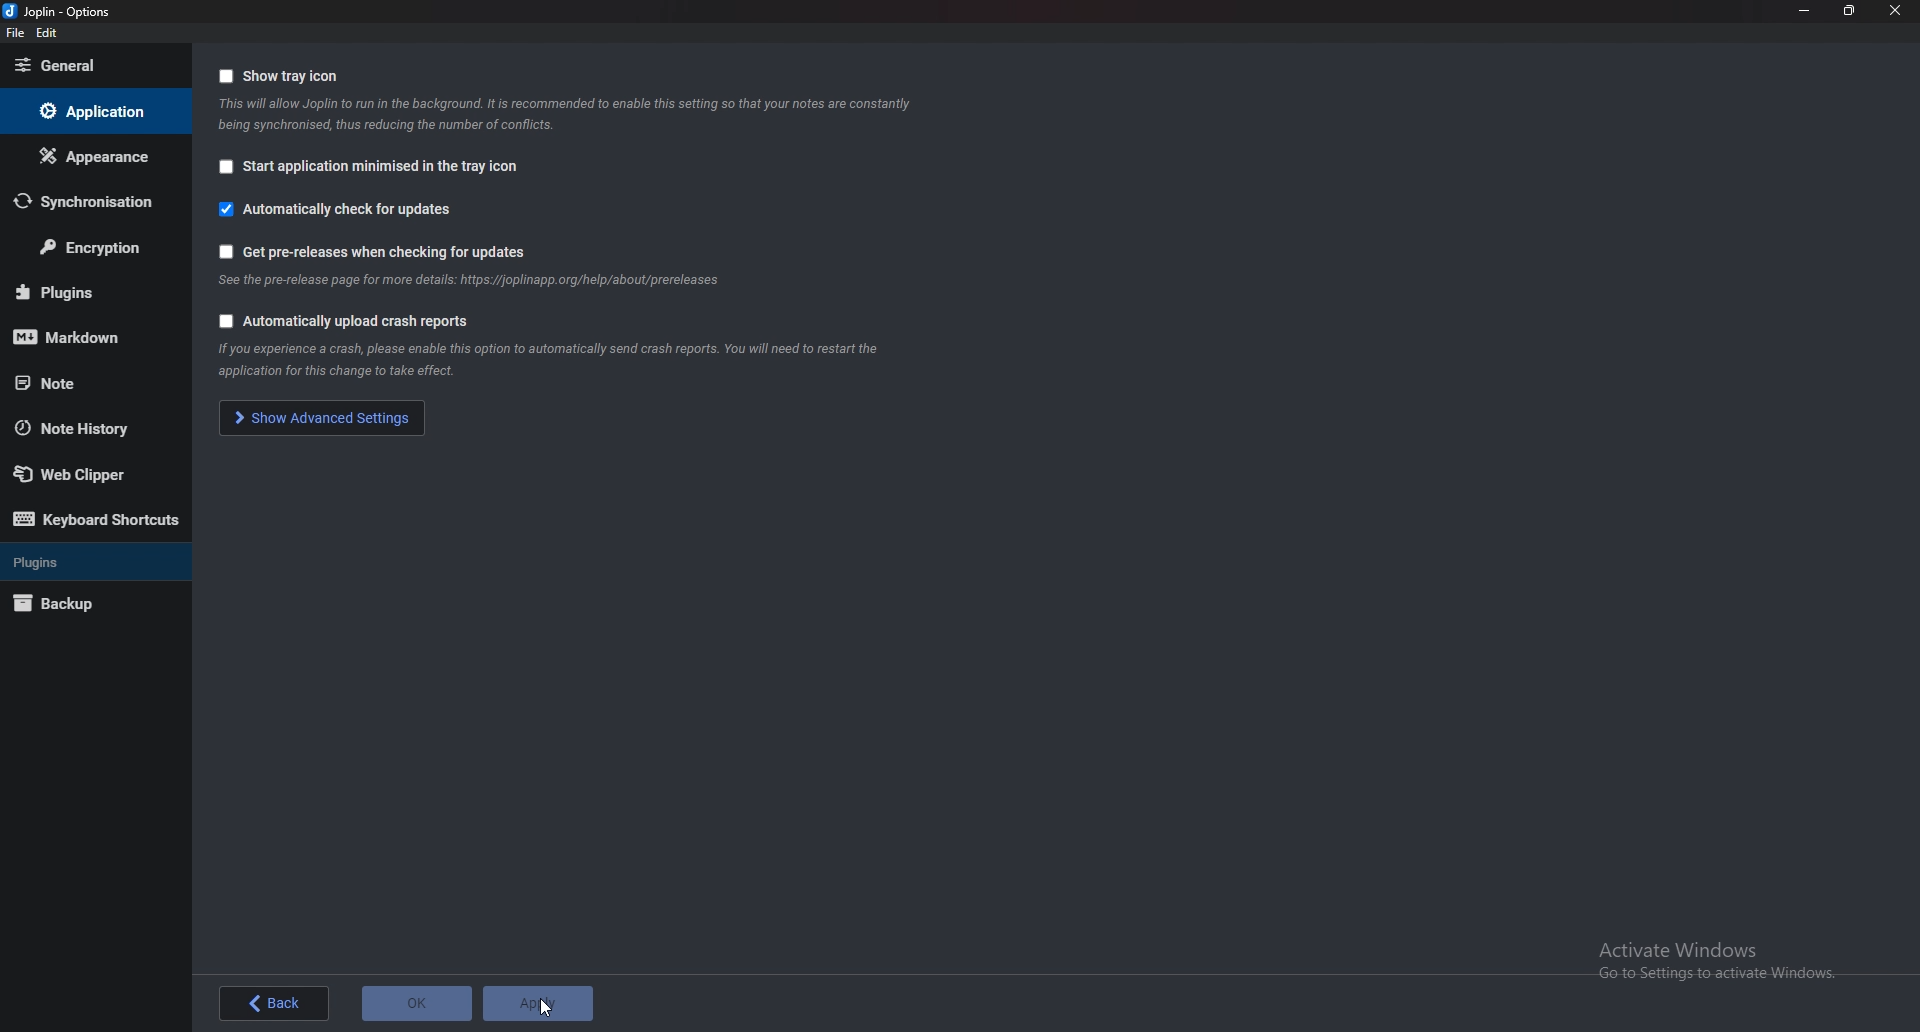 The image size is (1920, 1032). I want to click on Apply, so click(538, 1005).